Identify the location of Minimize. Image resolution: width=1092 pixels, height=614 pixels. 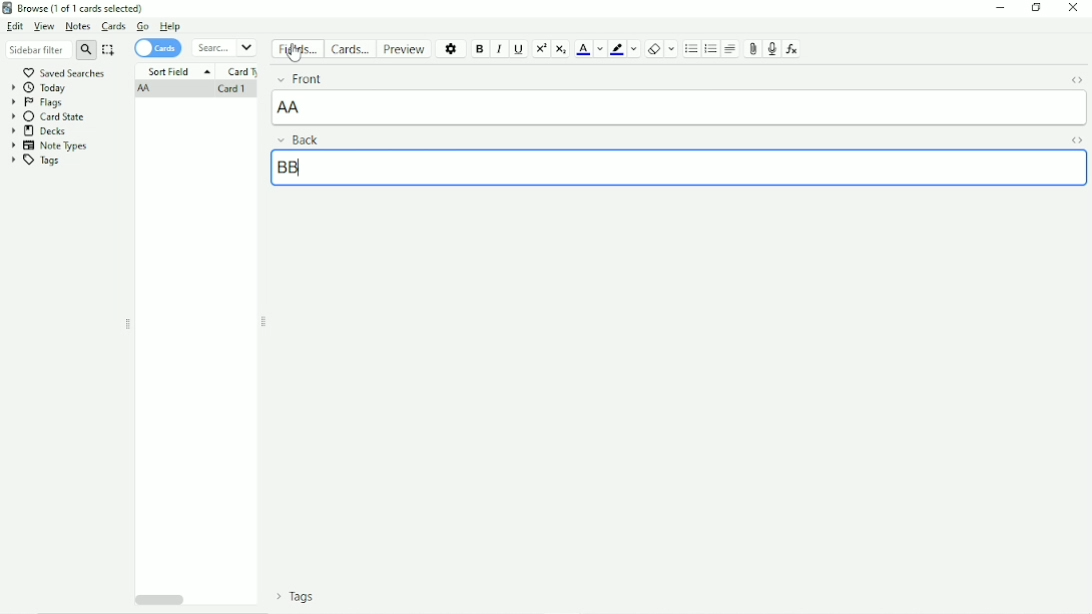
(1000, 8).